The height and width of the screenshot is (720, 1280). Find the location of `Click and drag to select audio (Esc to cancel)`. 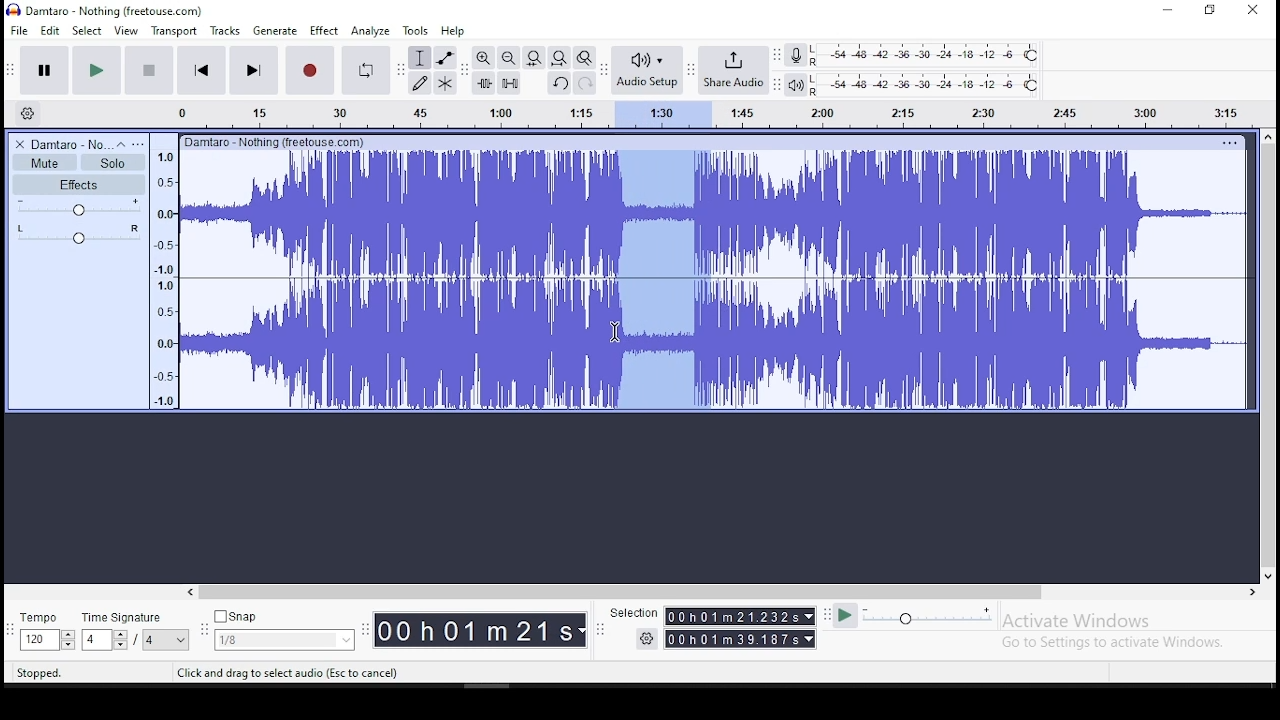

Click and drag to select audio (Esc to cancel) is located at coordinates (291, 672).